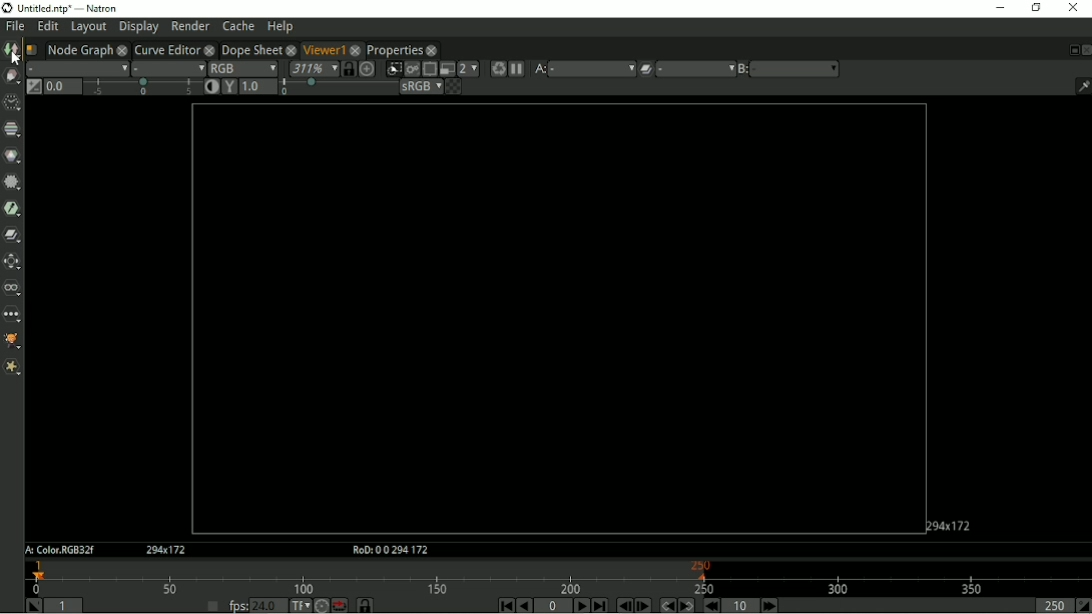  Describe the element at coordinates (31, 49) in the screenshot. I see `Script name` at that location.